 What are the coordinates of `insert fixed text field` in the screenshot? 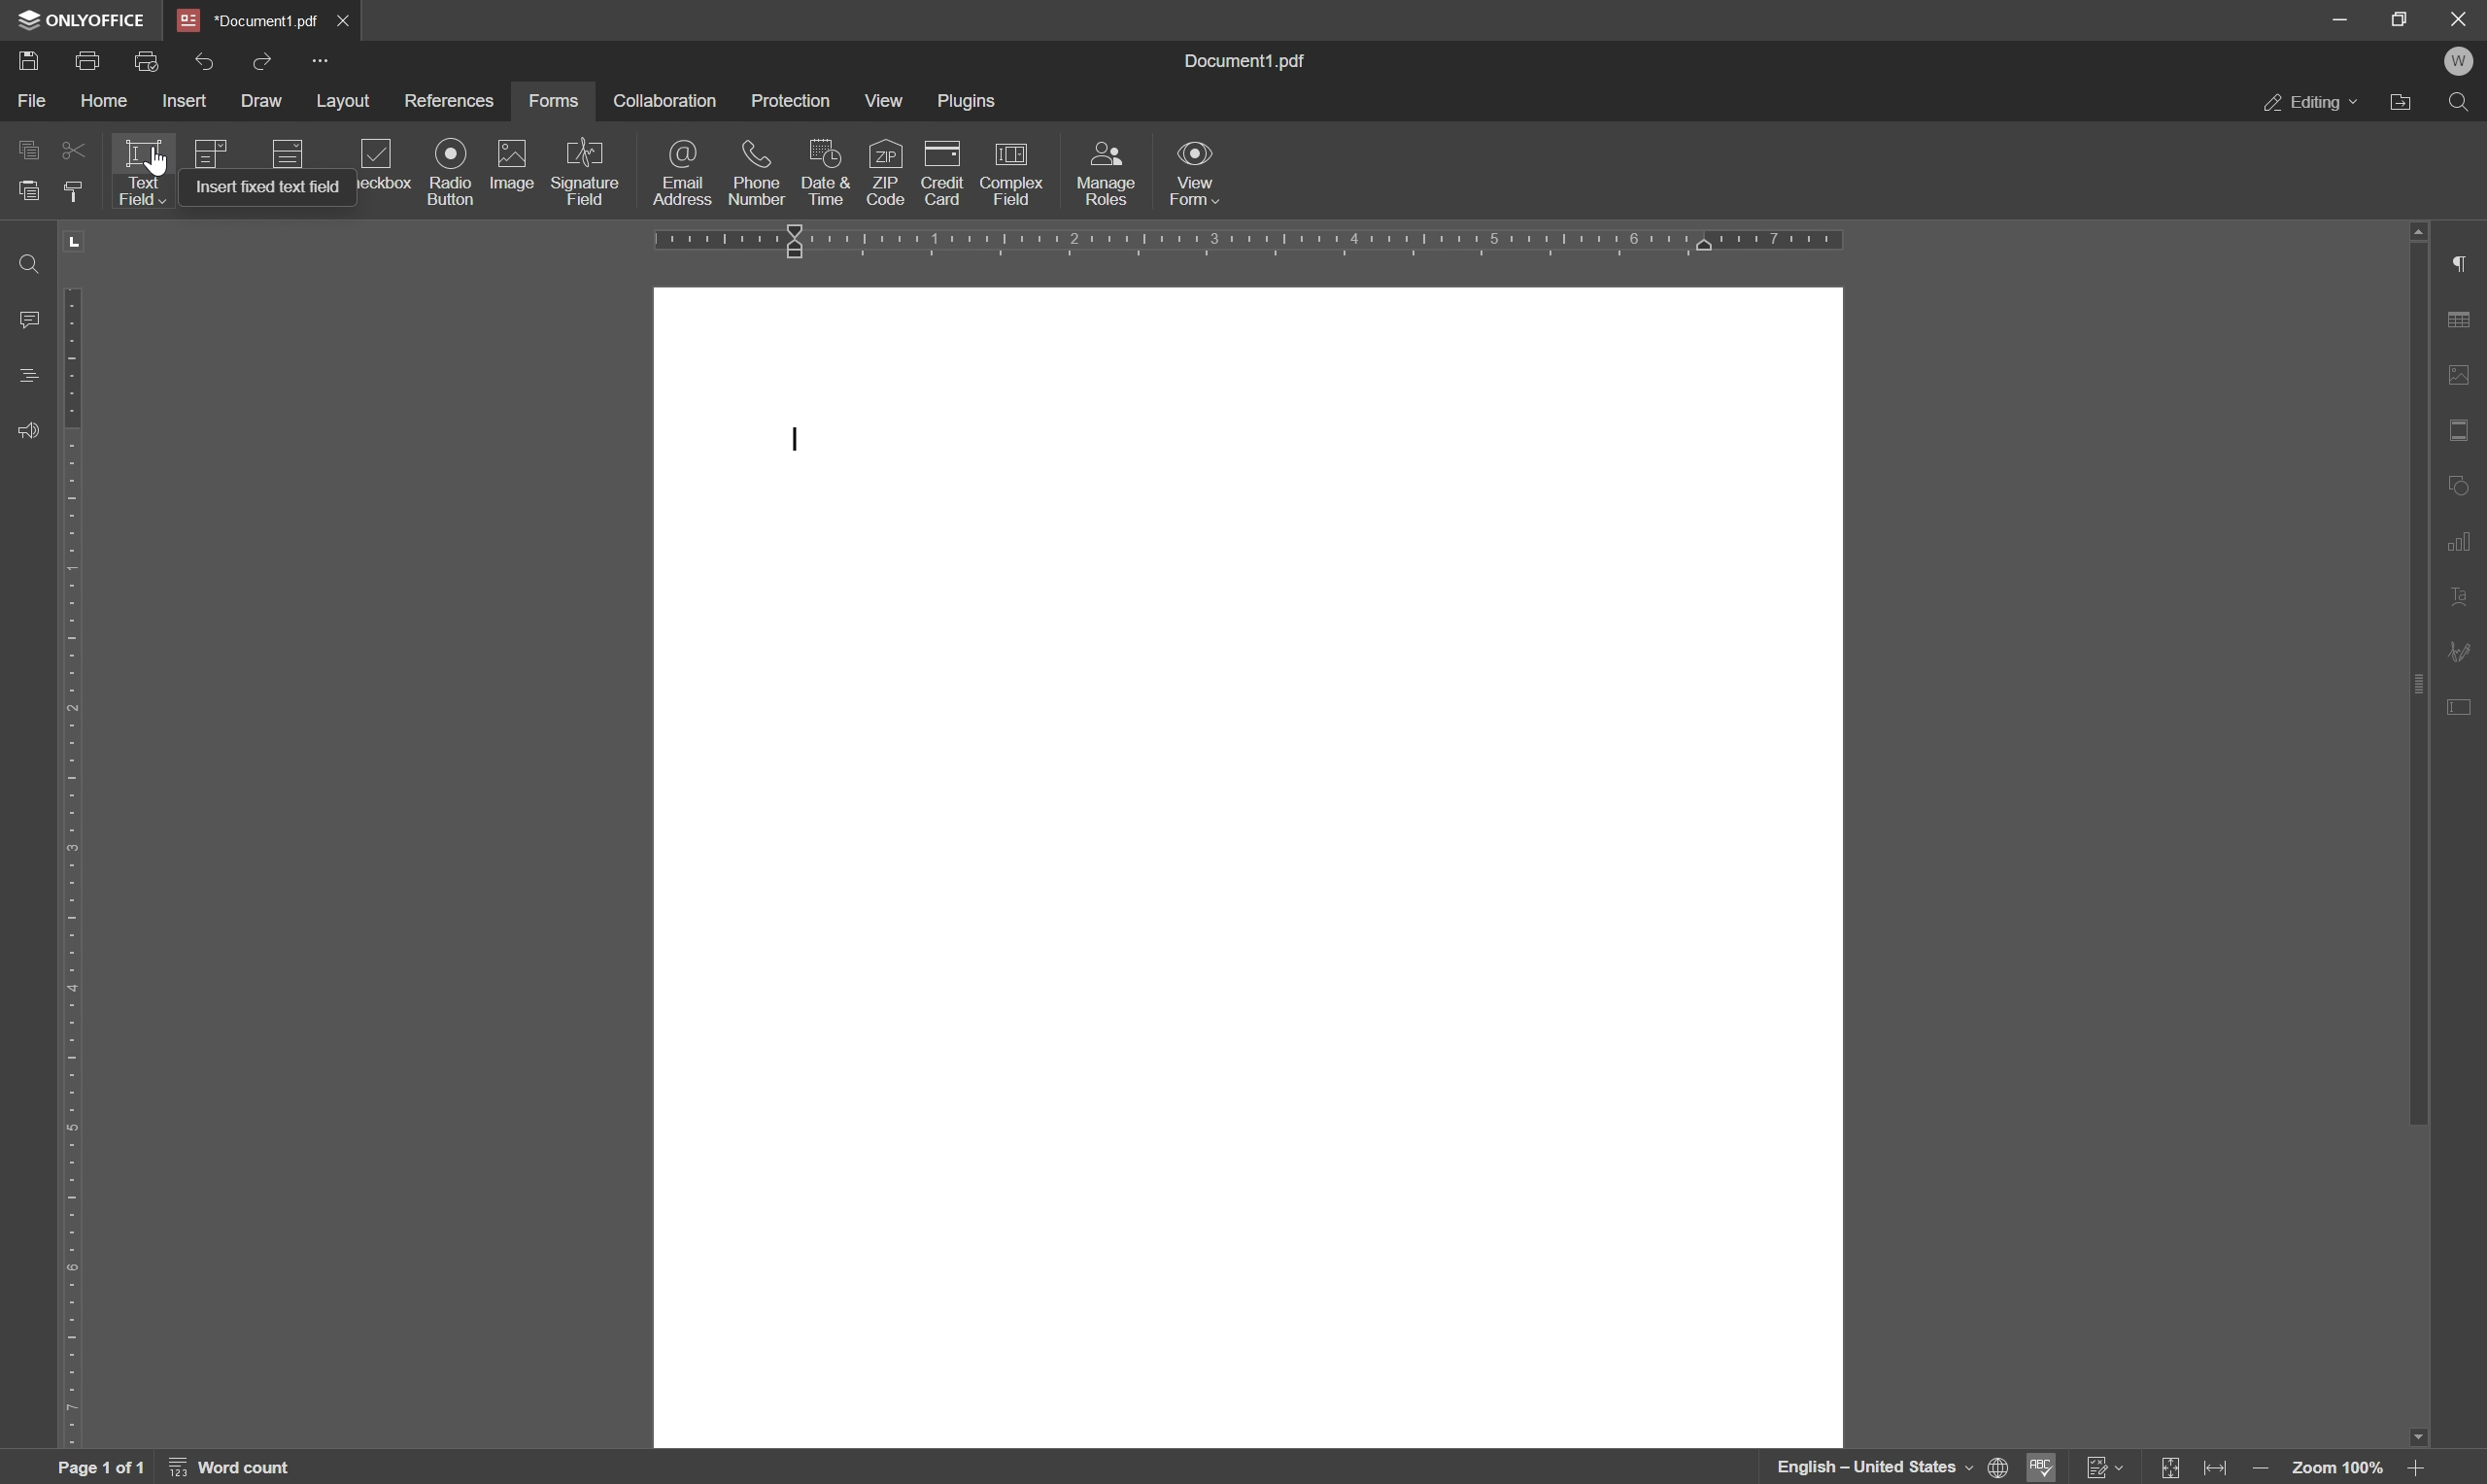 It's located at (269, 185).